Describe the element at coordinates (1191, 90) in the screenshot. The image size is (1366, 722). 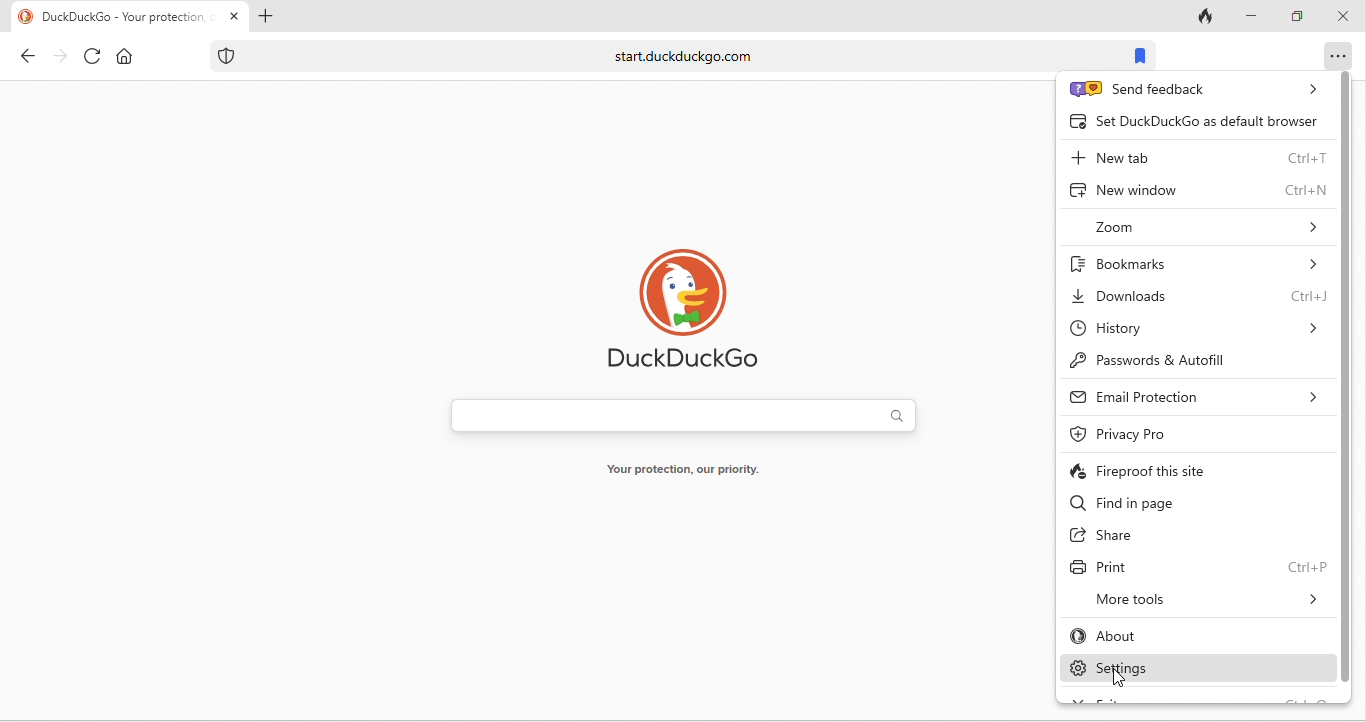
I see `send feedback` at that location.